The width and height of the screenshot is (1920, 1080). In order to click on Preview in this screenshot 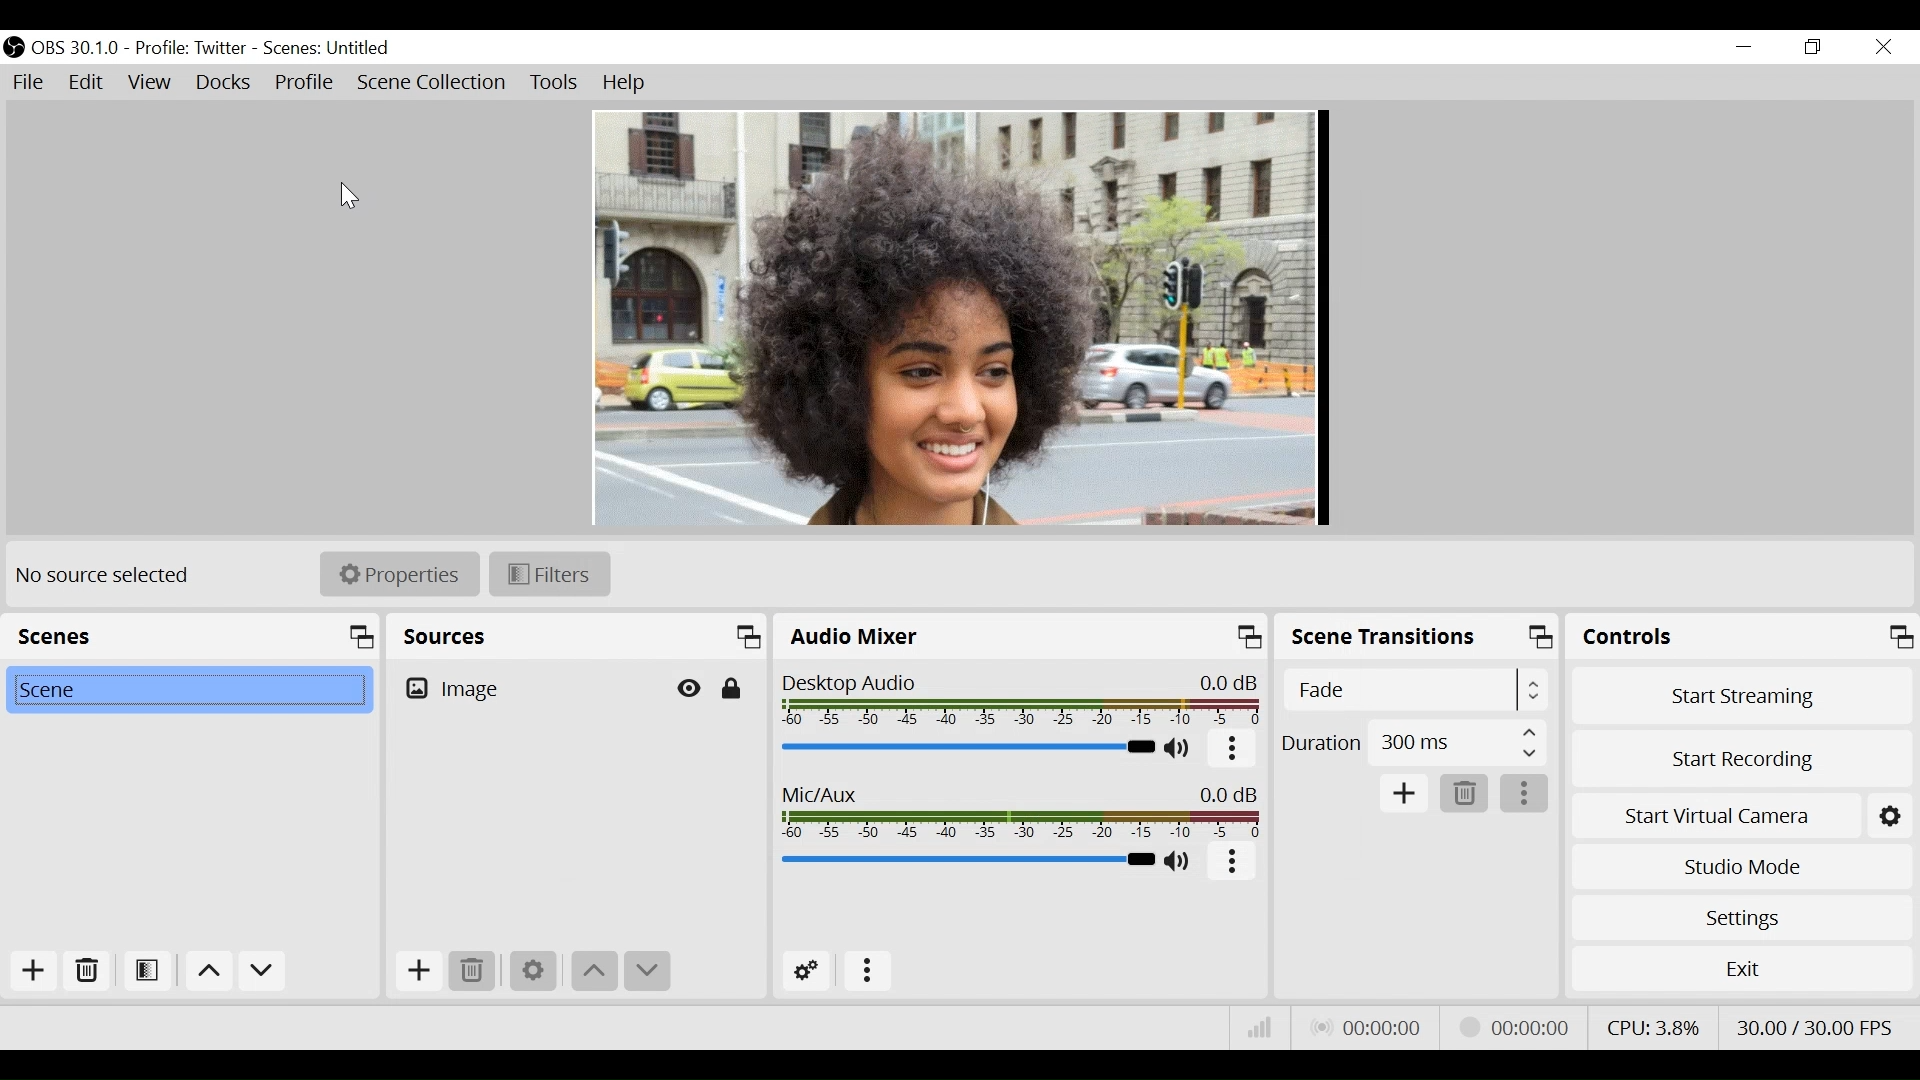, I will do `click(958, 319)`.